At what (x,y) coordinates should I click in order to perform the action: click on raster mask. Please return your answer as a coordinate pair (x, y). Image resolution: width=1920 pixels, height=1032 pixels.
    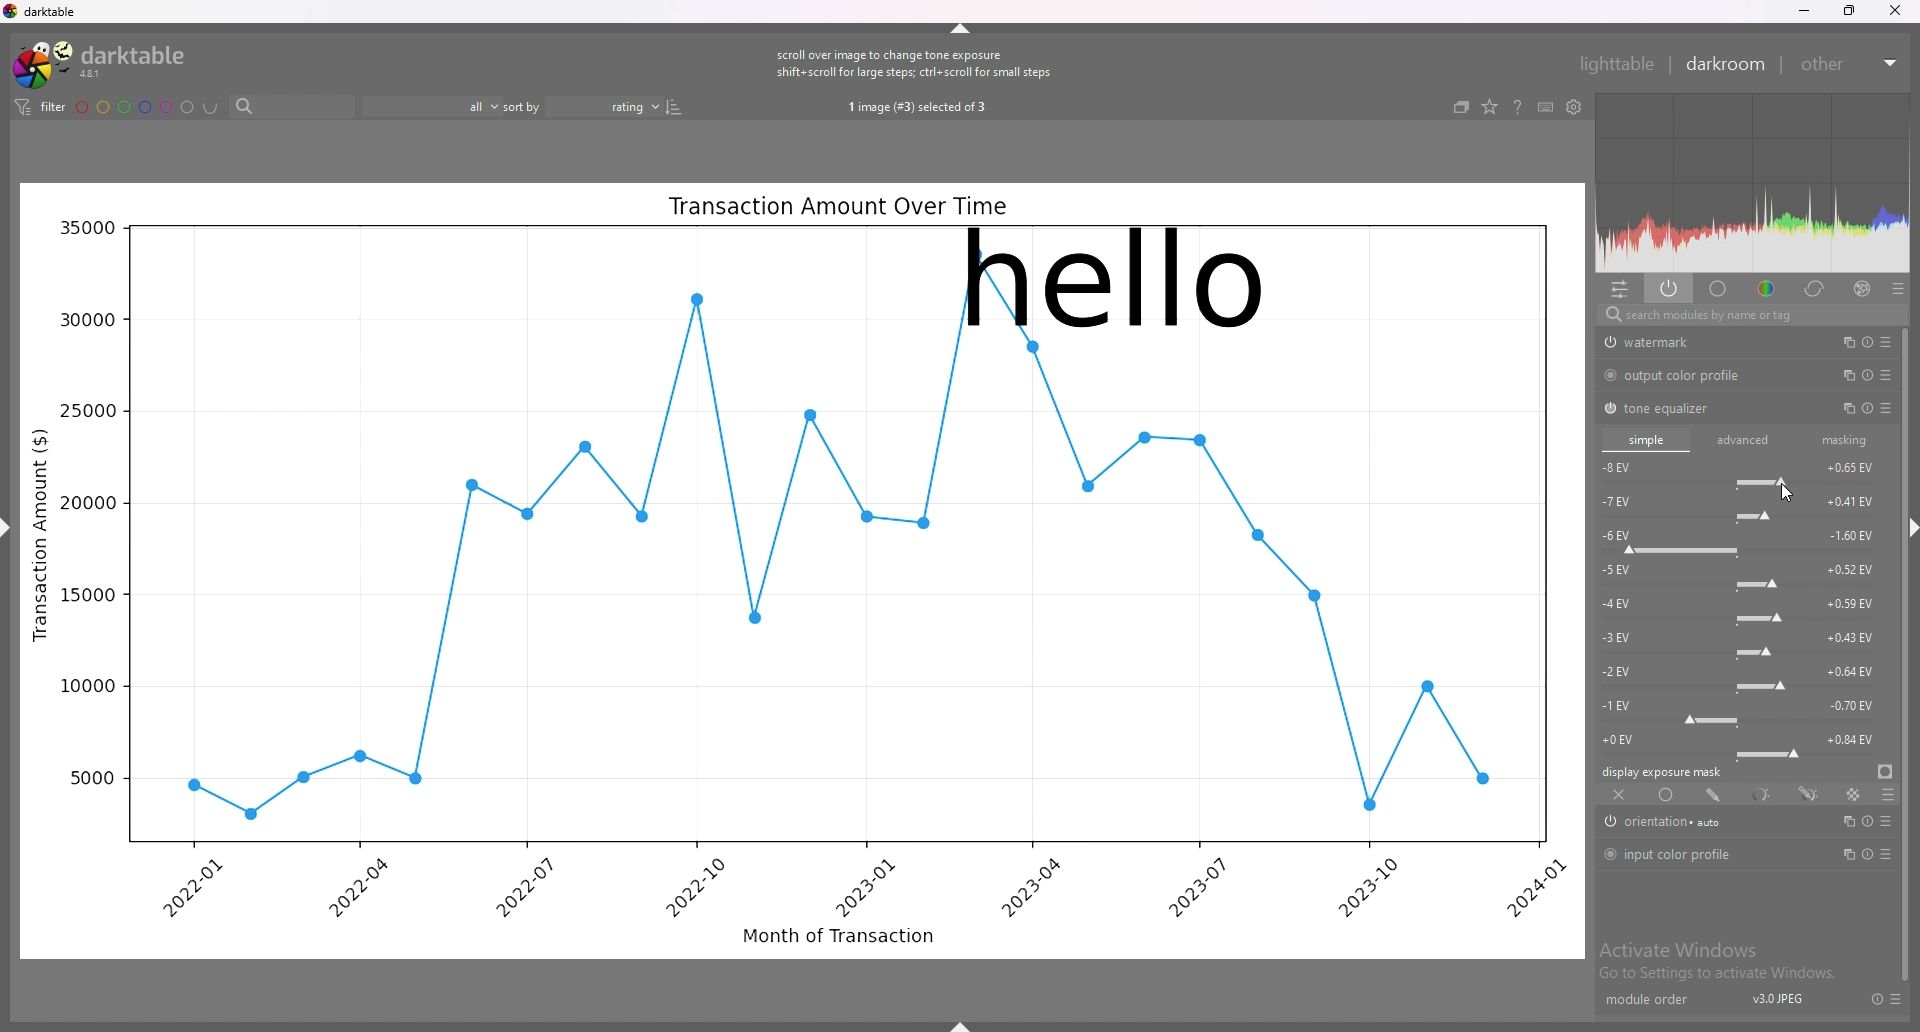
    Looking at the image, I should click on (1850, 794).